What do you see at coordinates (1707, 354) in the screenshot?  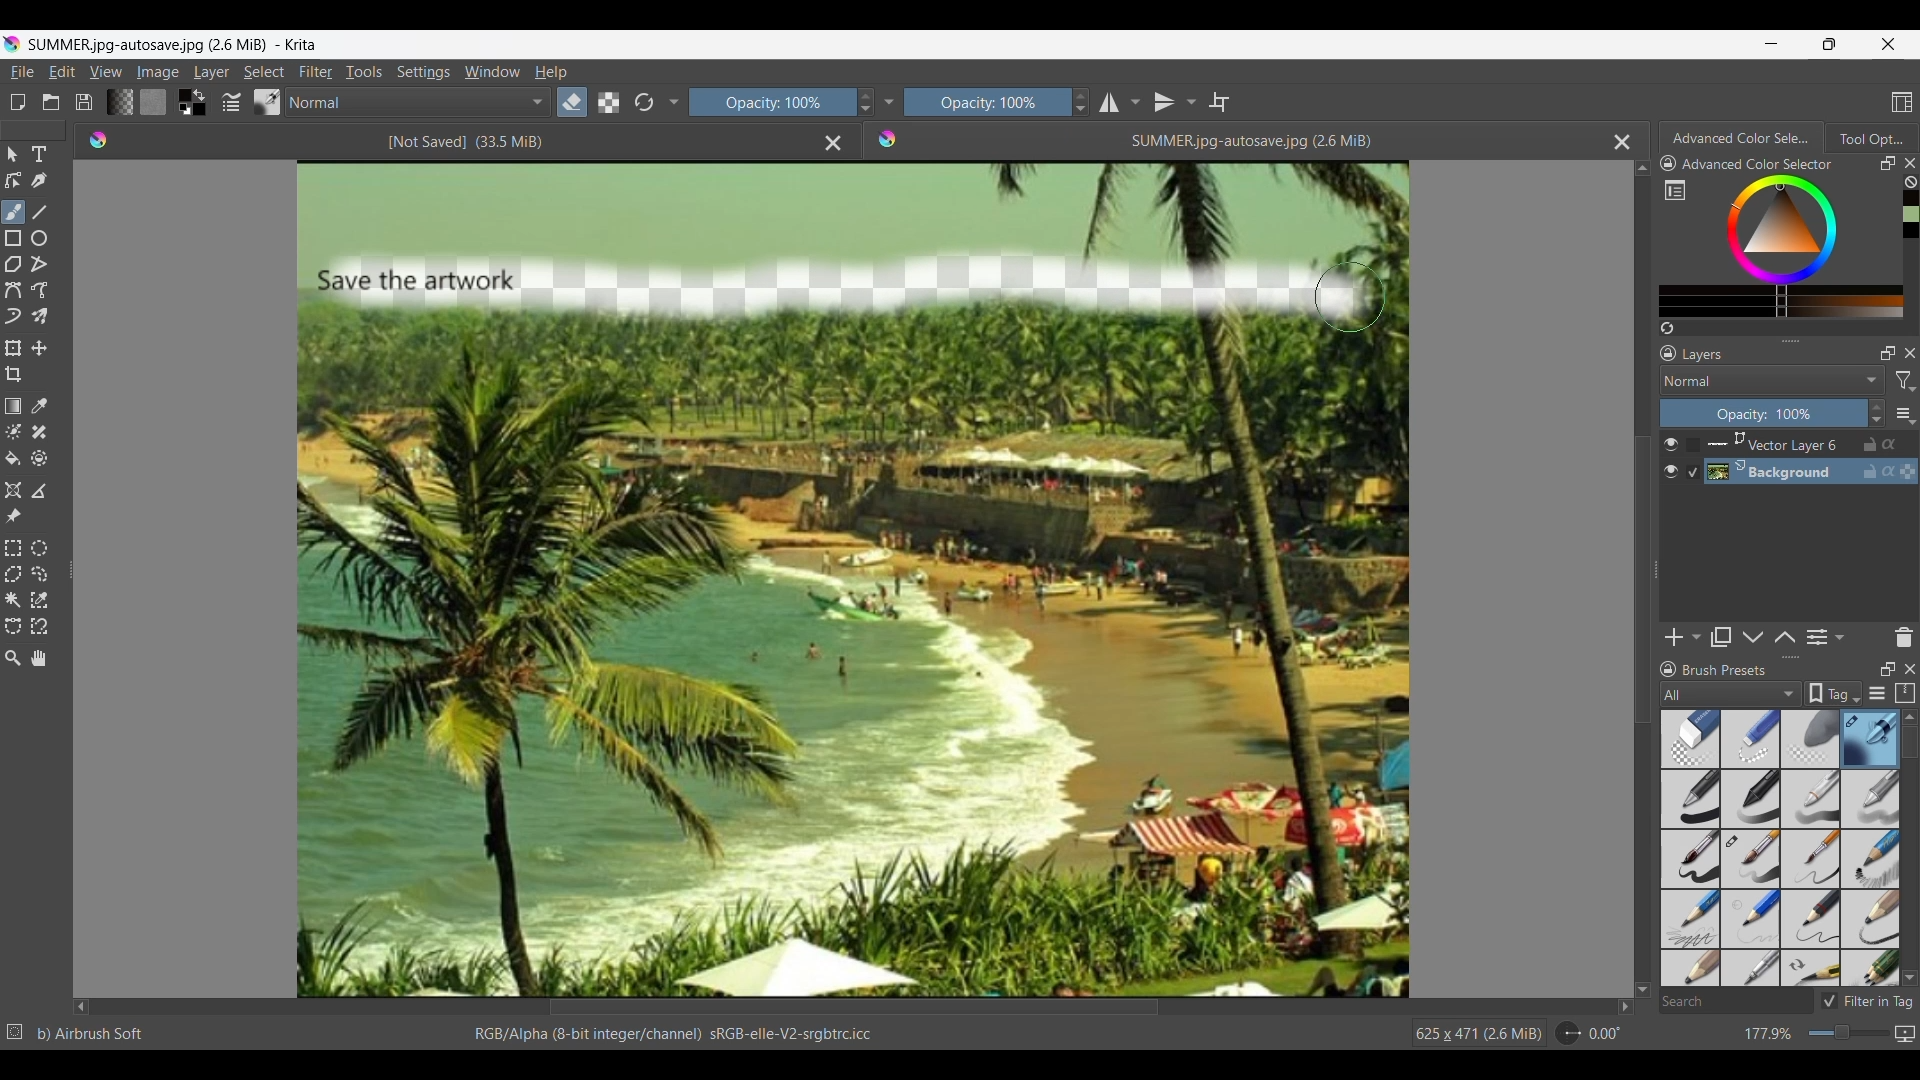 I see `Layers` at bounding box center [1707, 354].